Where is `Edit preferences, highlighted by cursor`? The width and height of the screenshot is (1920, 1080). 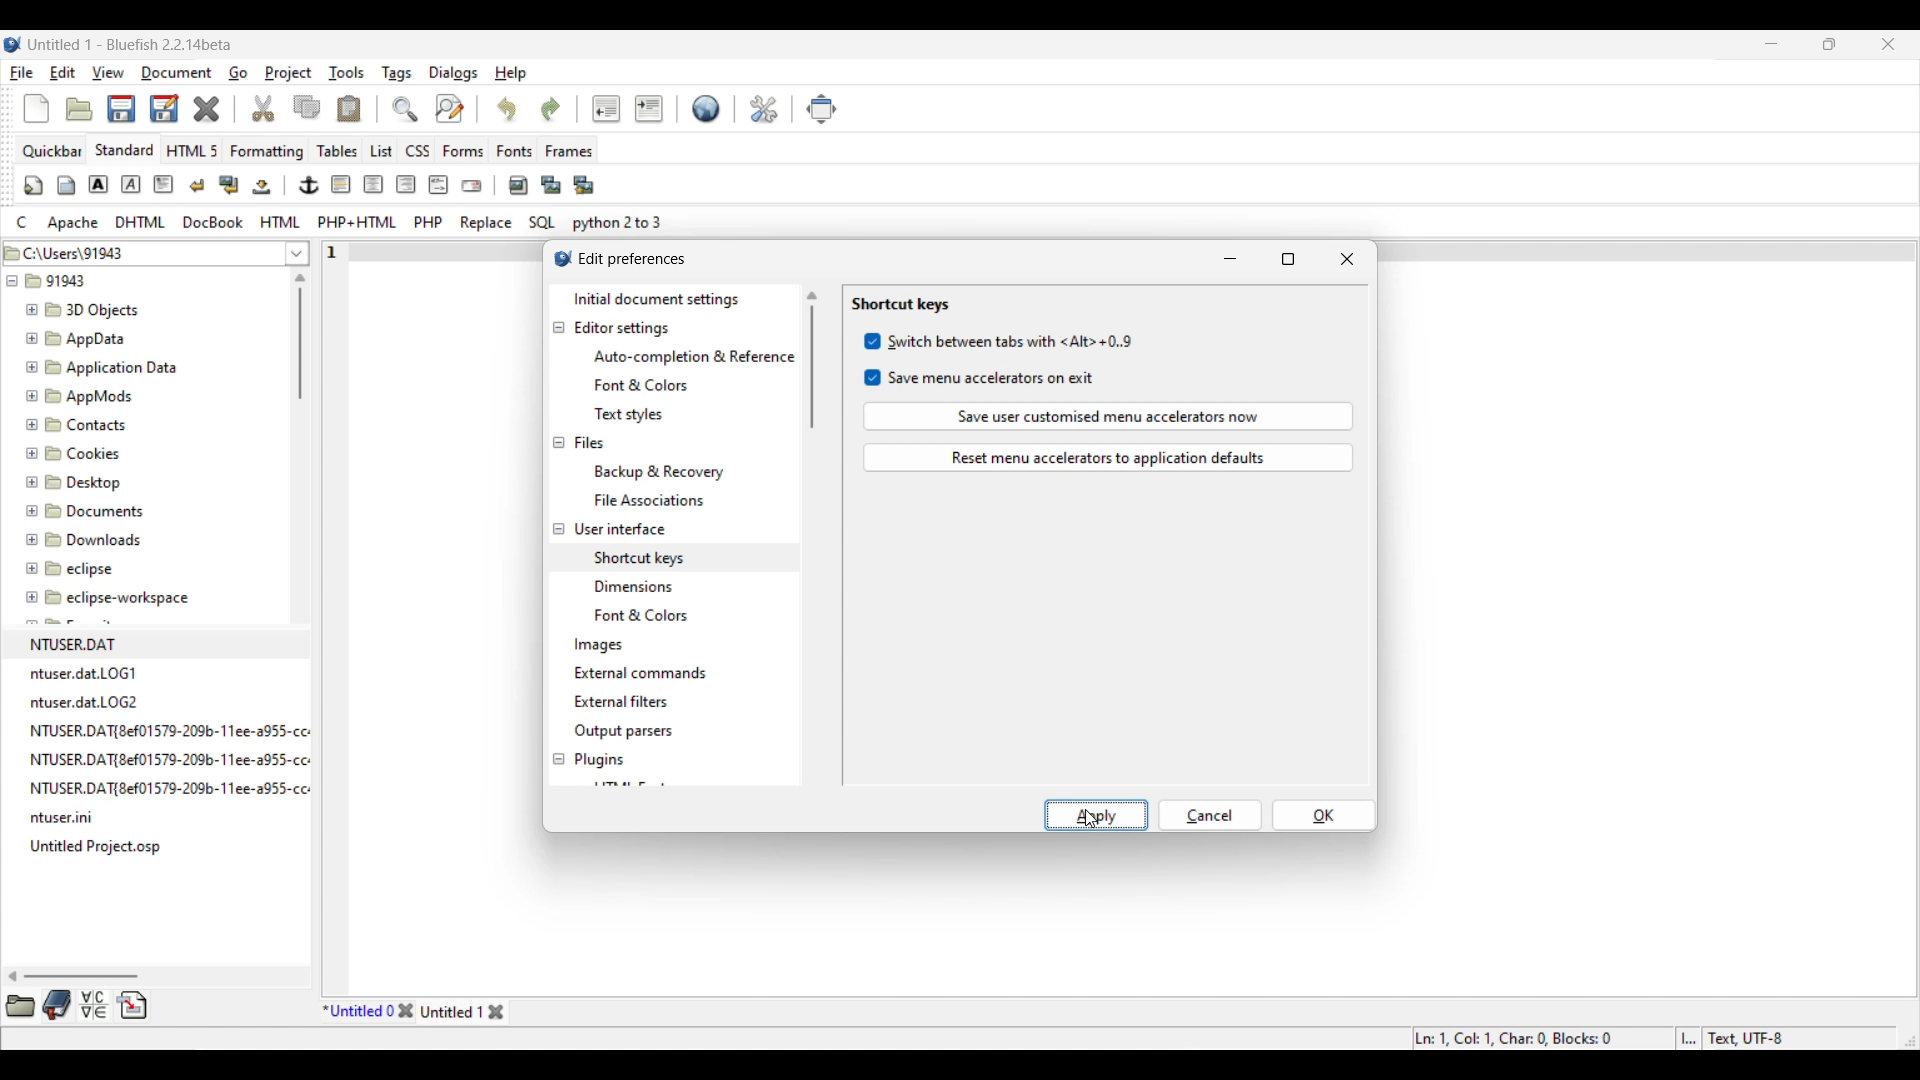
Edit preferences, highlighted by cursor is located at coordinates (764, 107).